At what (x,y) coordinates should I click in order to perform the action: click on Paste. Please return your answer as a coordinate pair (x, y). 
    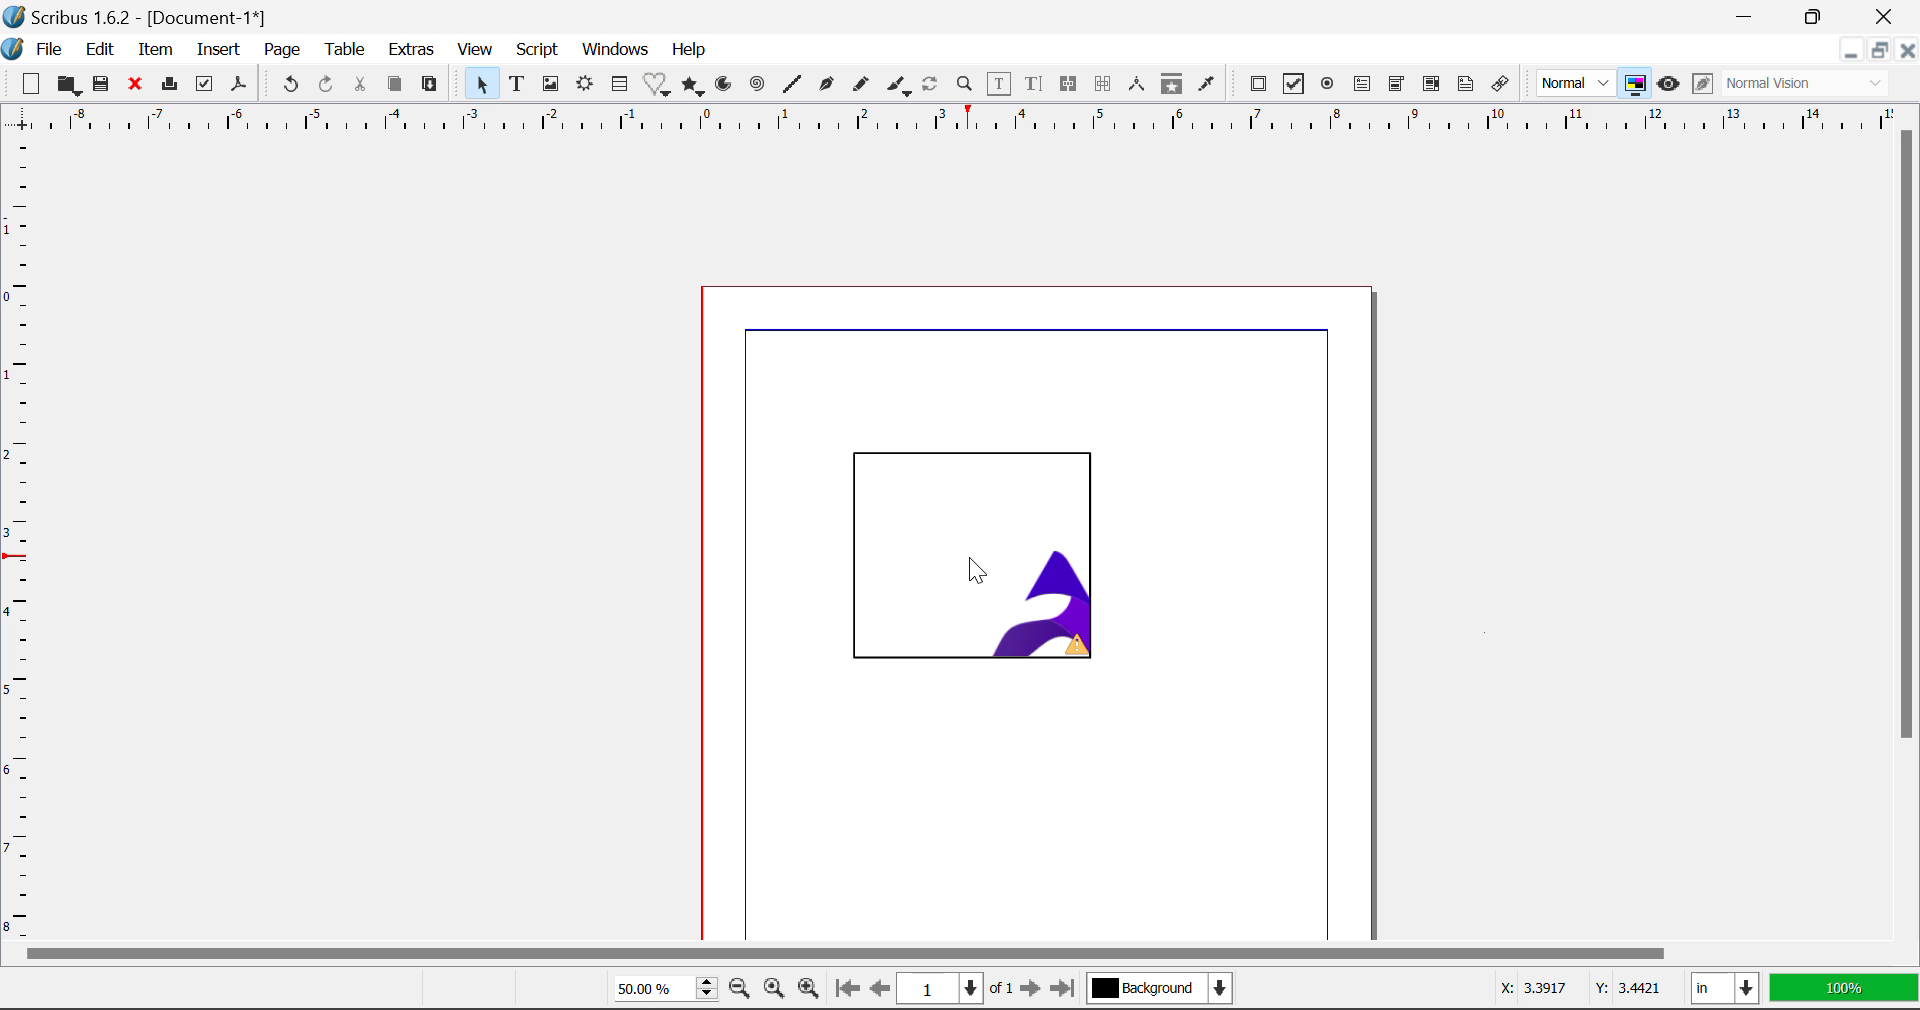
    Looking at the image, I should click on (431, 87).